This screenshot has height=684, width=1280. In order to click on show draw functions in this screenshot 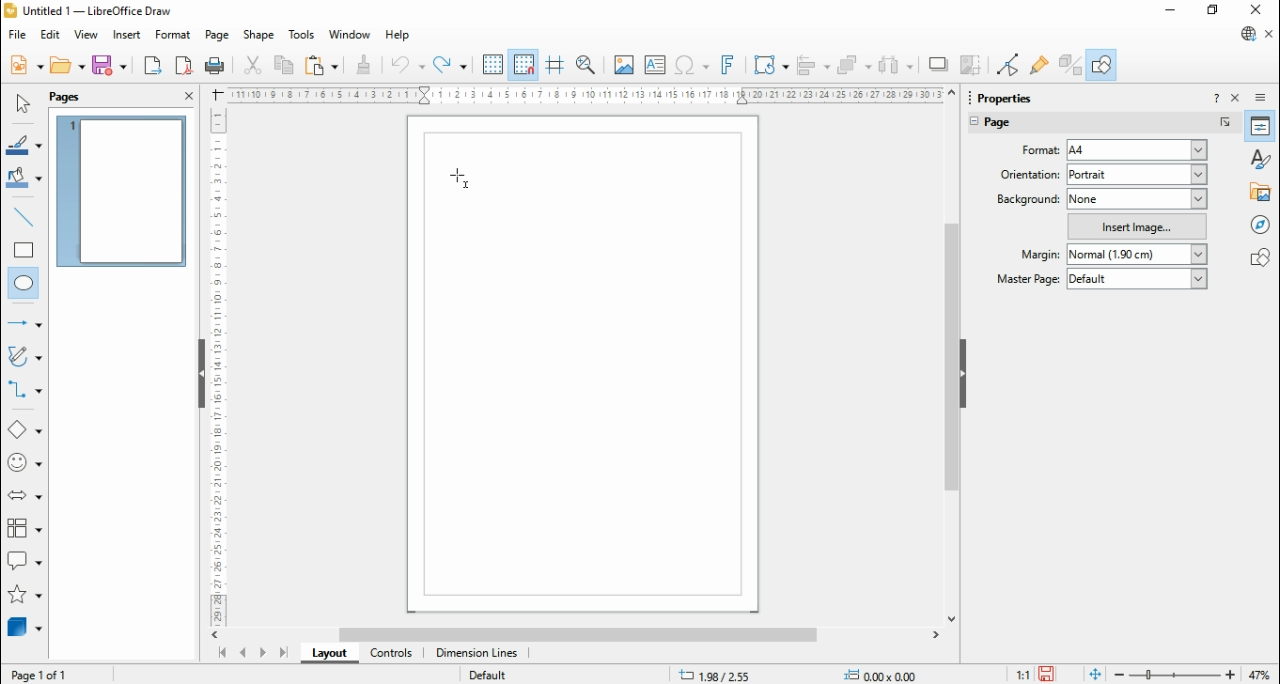, I will do `click(1101, 64)`.